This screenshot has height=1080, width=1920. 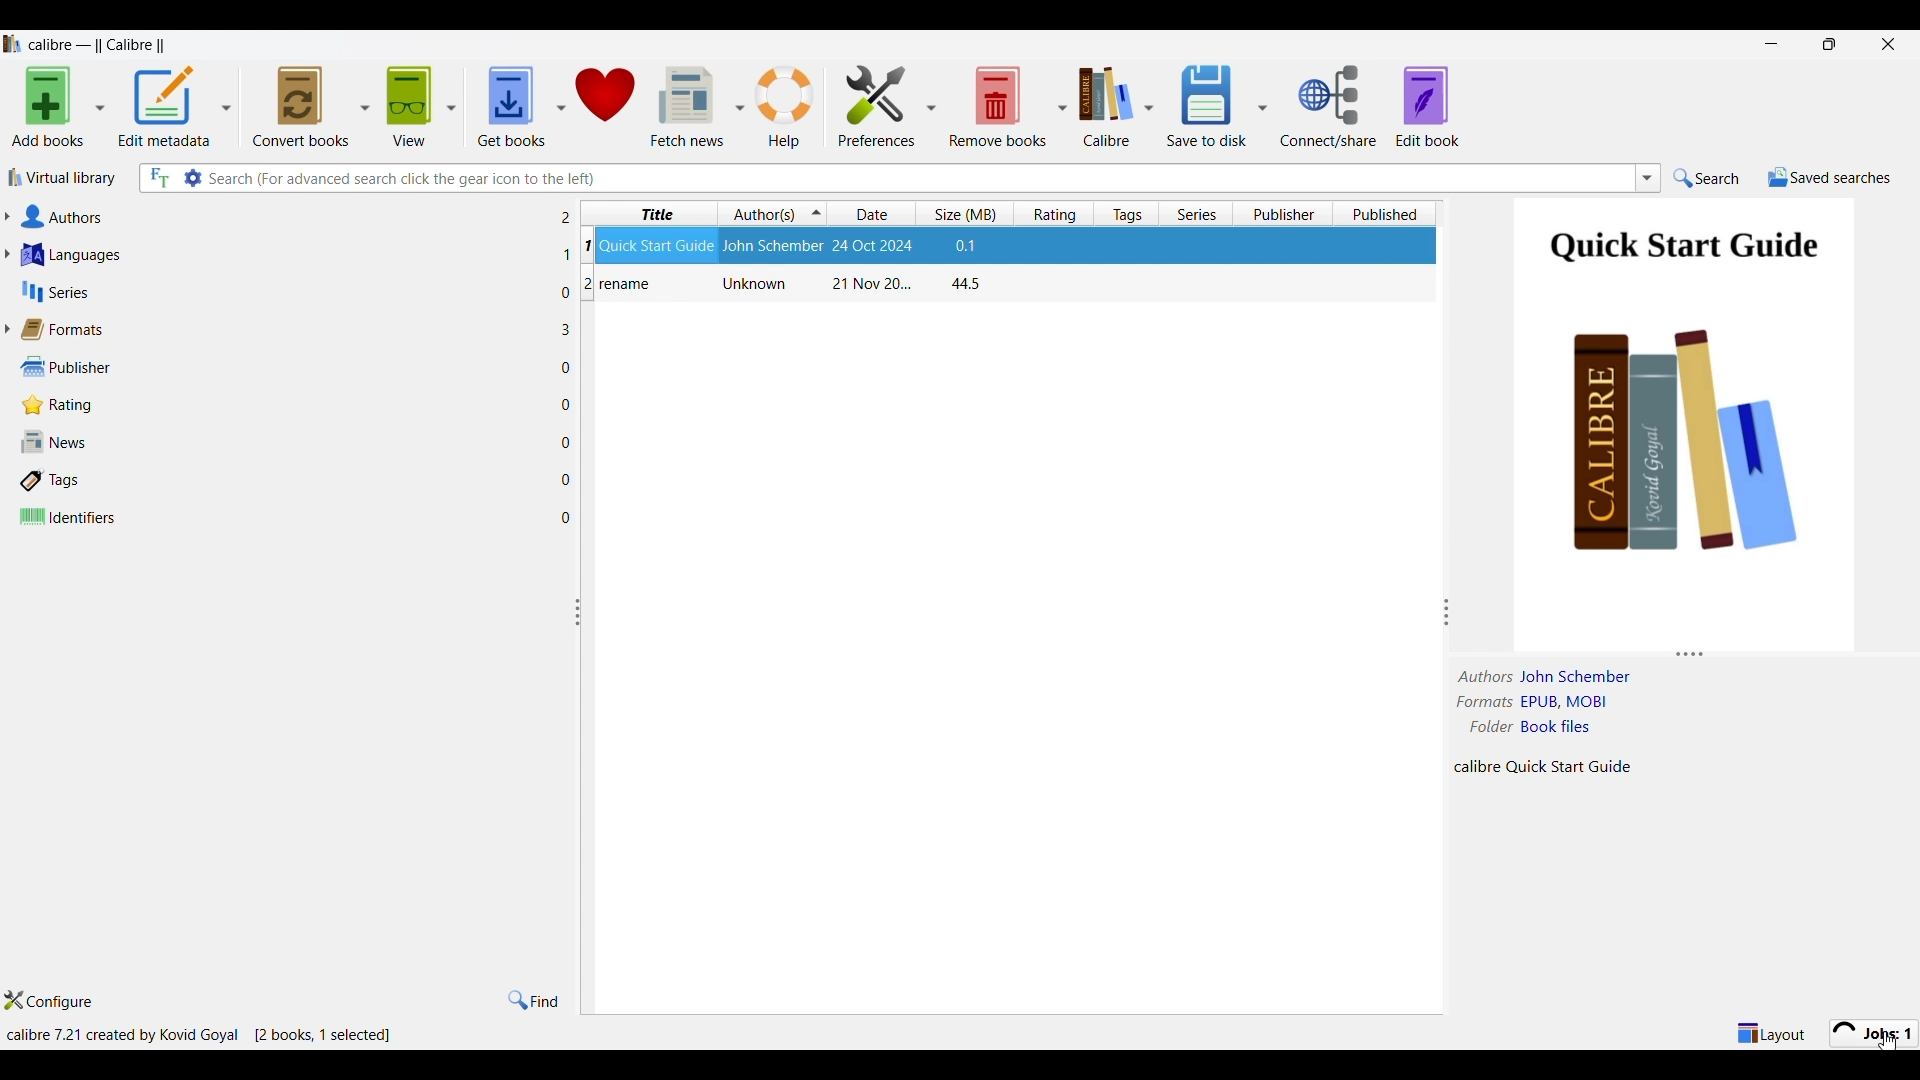 What do you see at coordinates (282, 330) in the screenshot?
I see `Formats` at bounding box center [282, 330].